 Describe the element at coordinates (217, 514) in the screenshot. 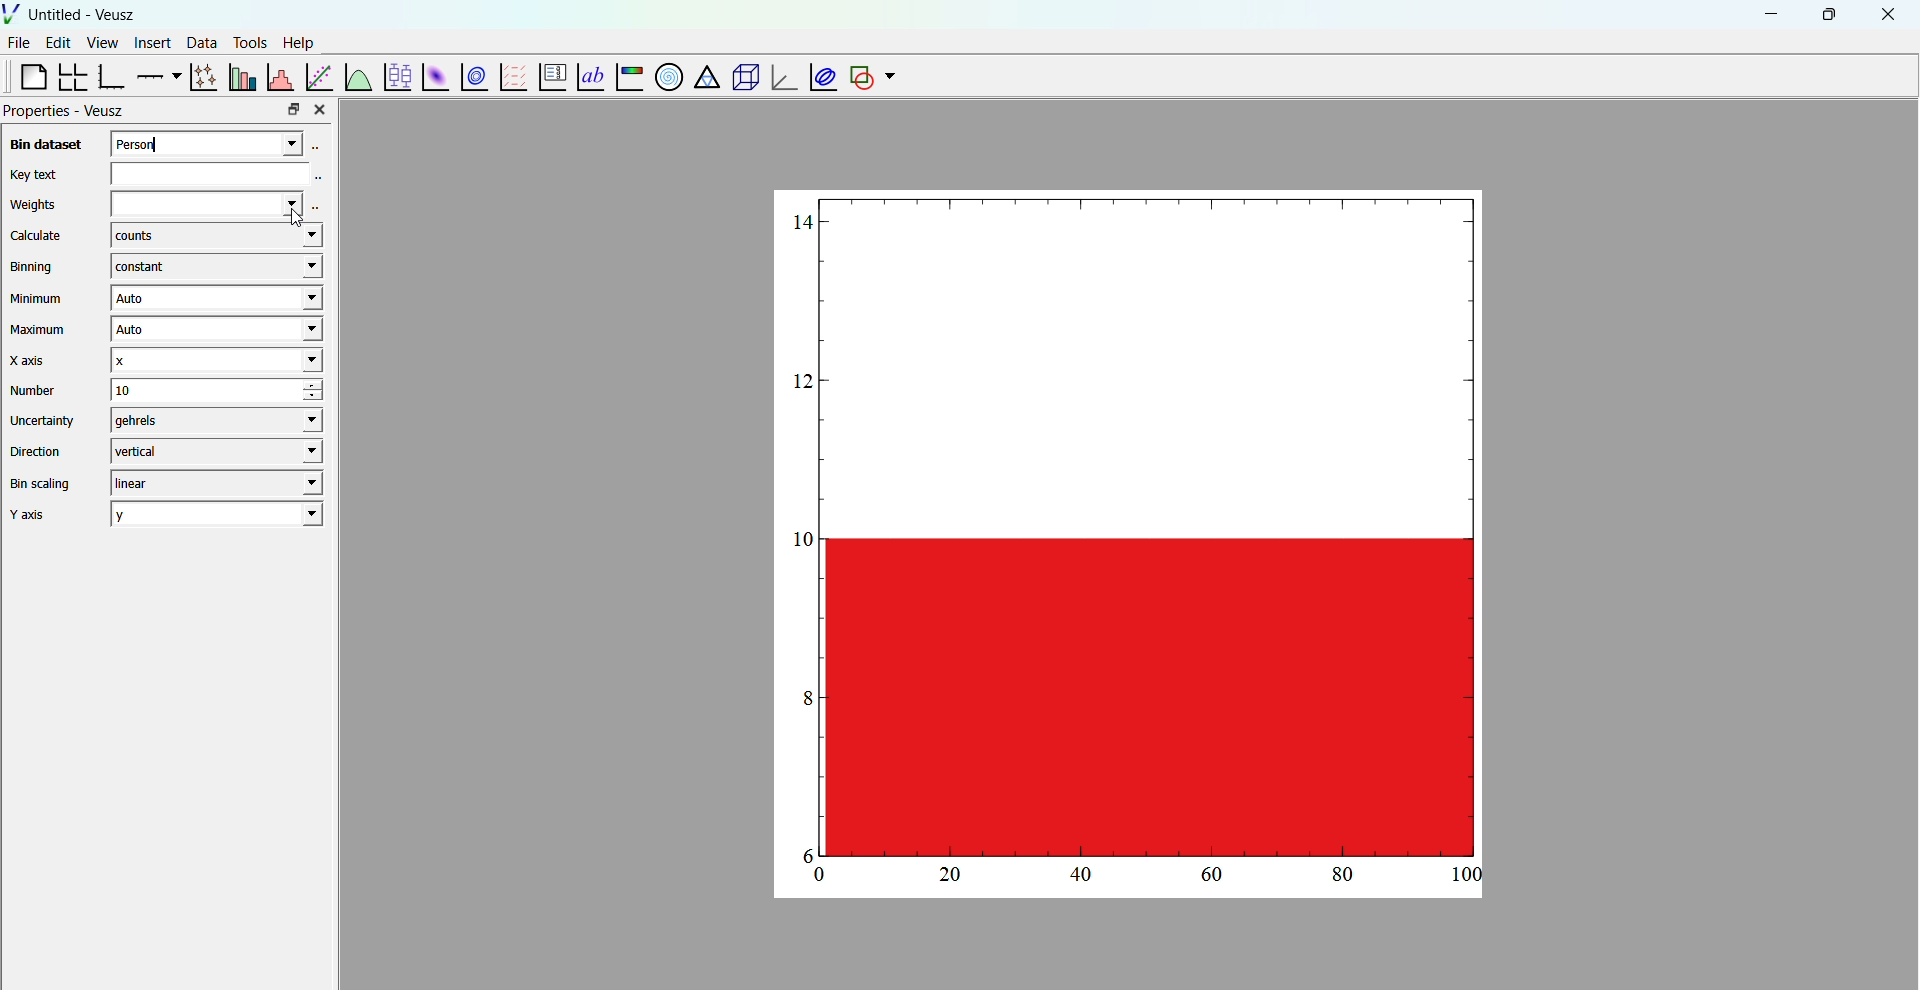

I see `y - y axis drop down` at that location.